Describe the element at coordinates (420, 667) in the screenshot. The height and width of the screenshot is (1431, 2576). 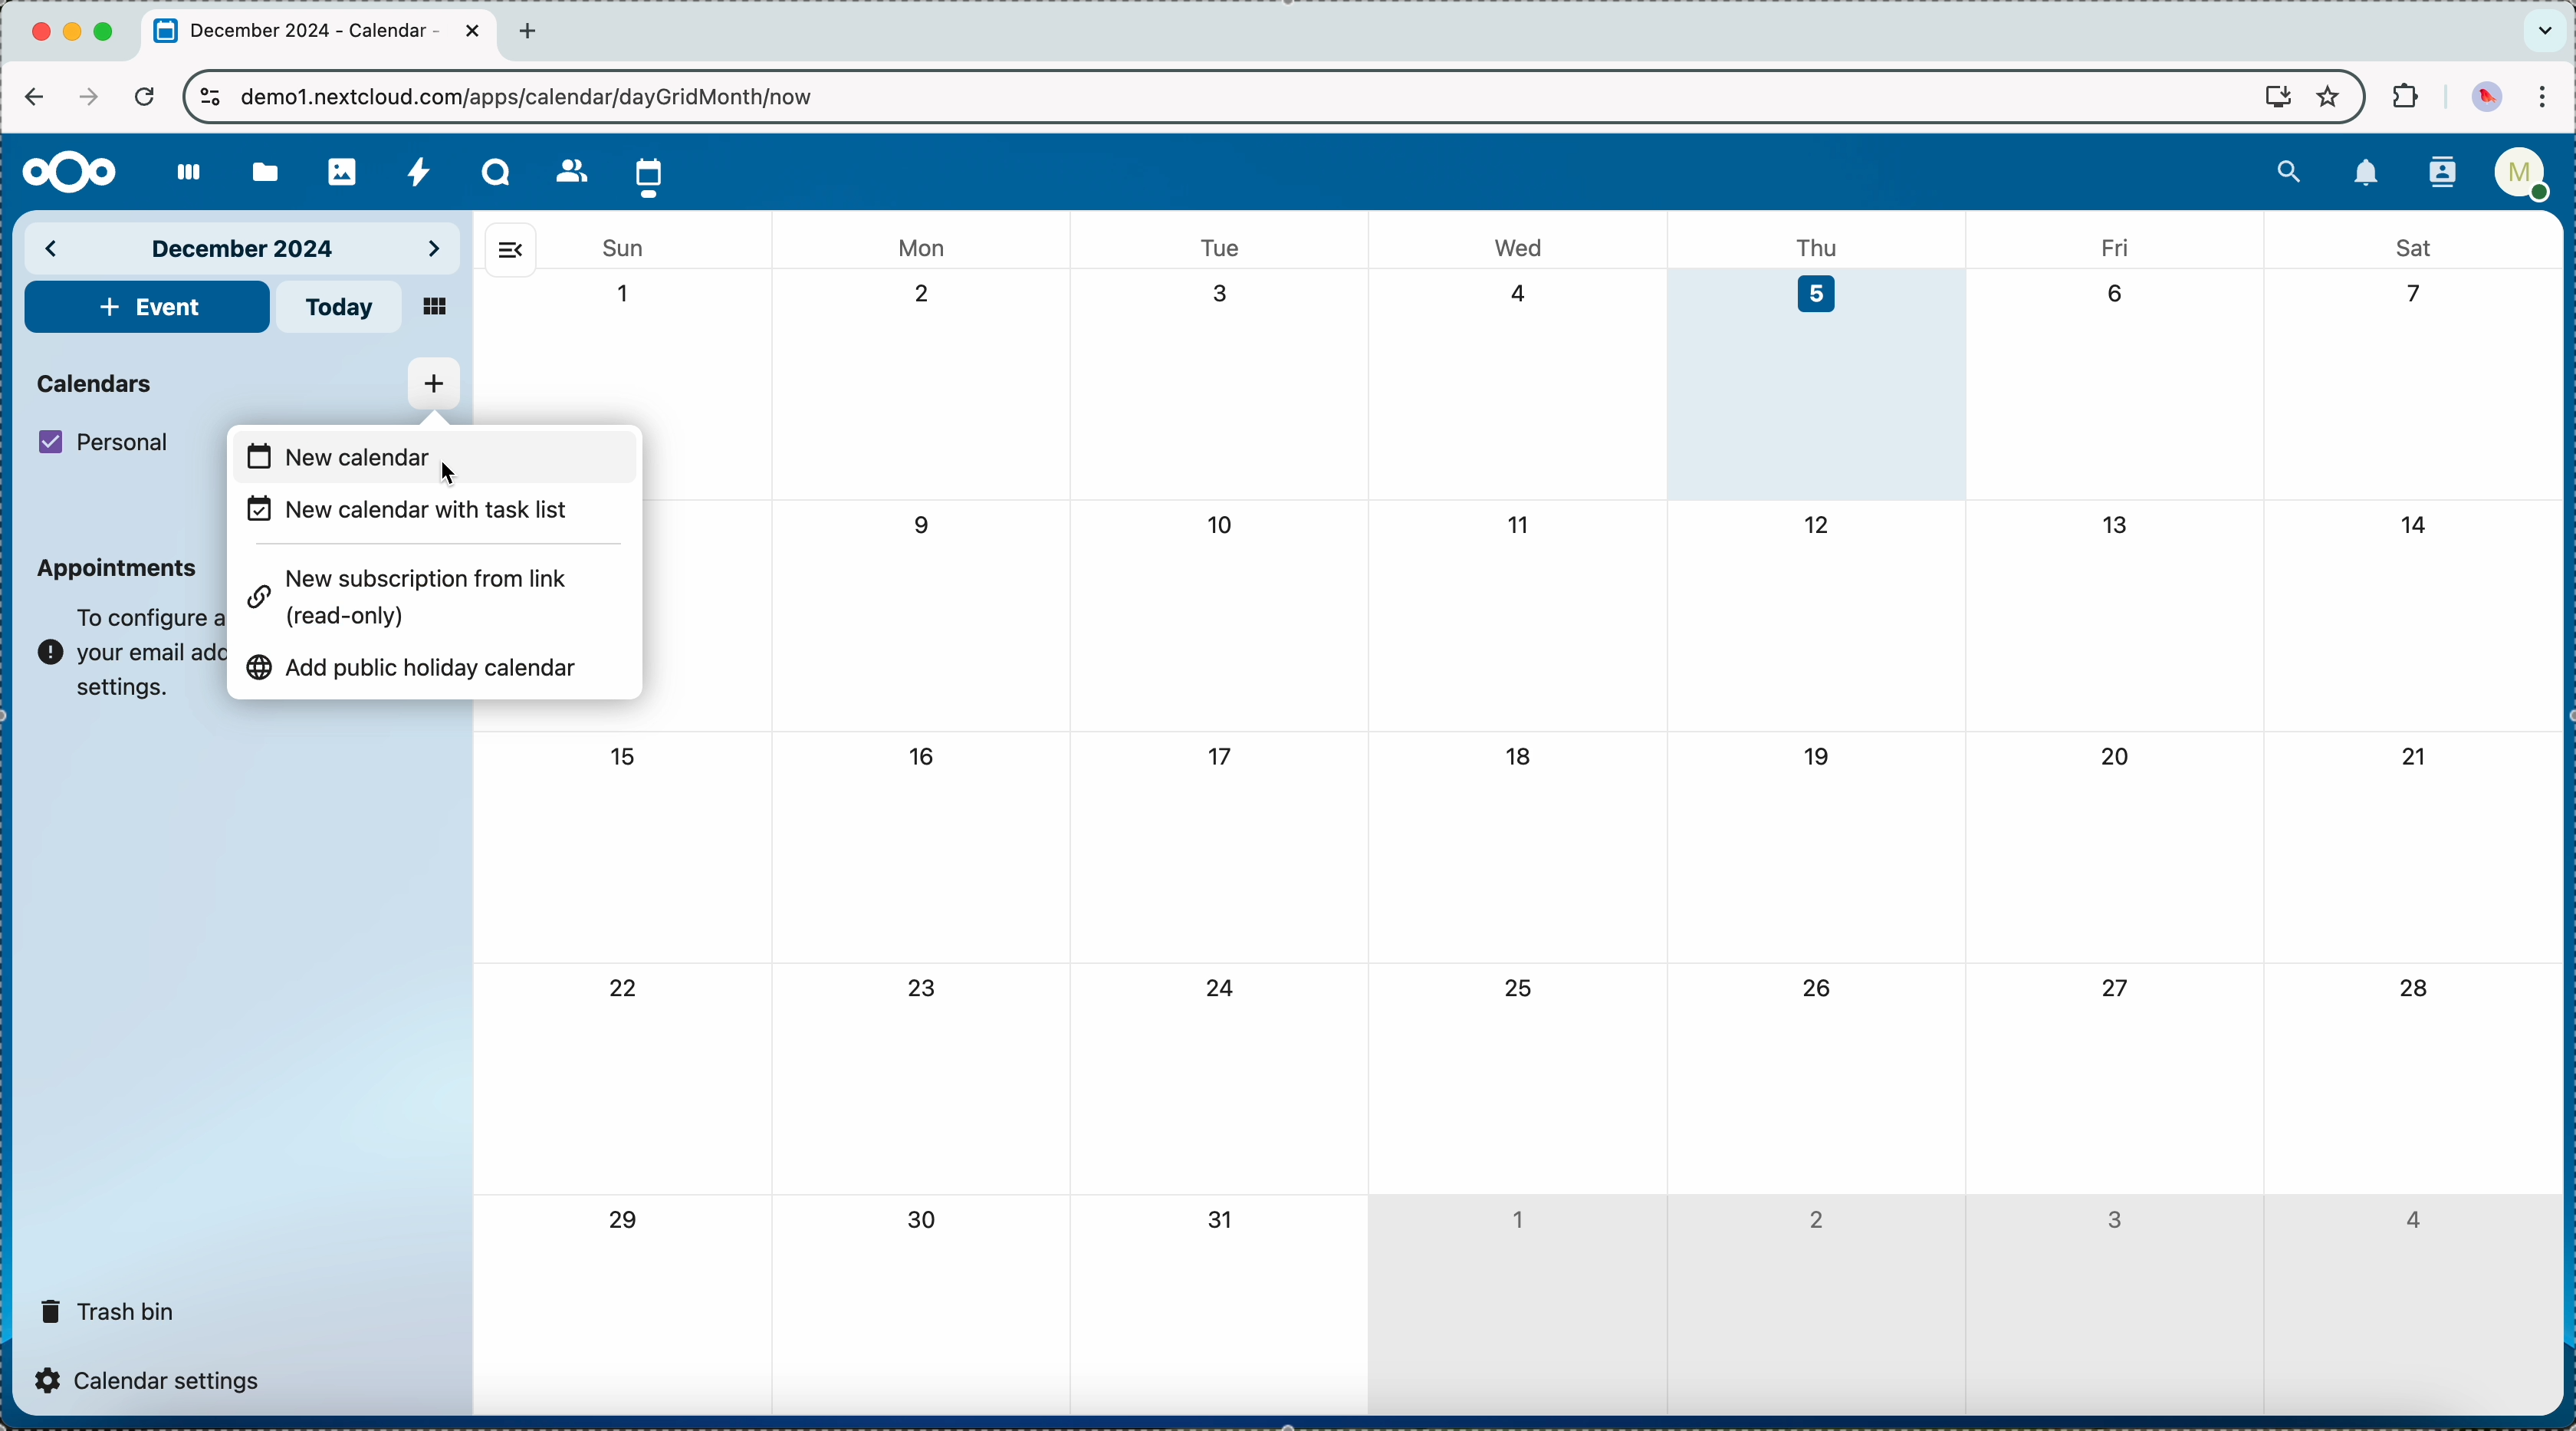
I see `add public holiday calendar` at that location.